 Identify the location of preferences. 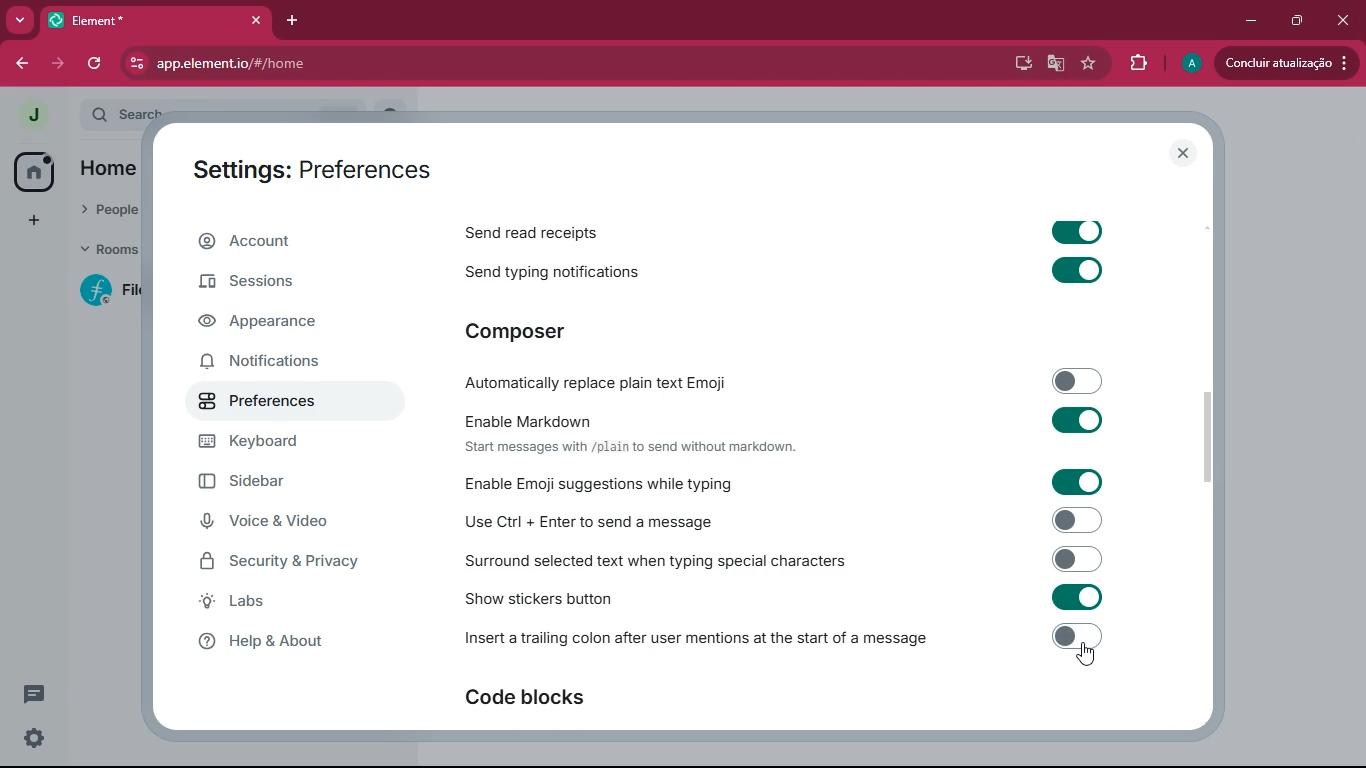
(276, 403).